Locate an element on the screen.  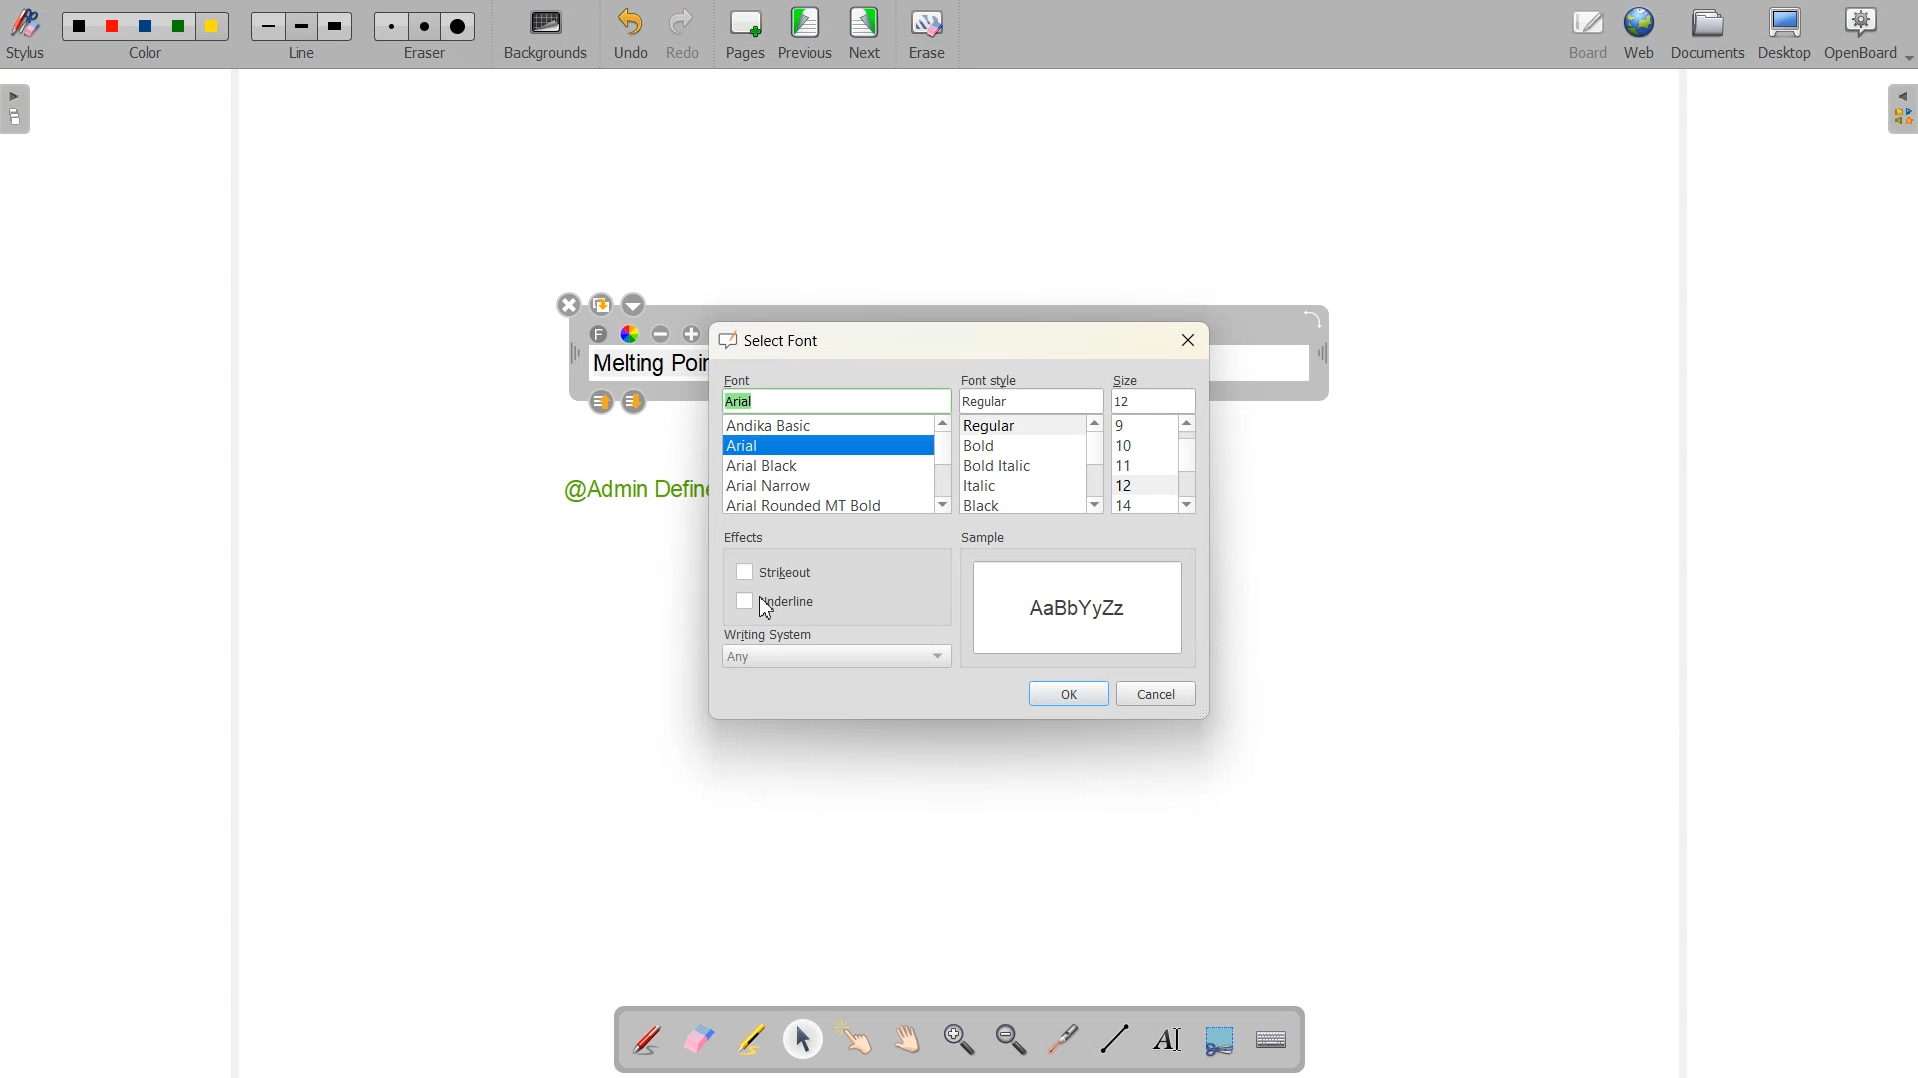
Display virtual Keyboard is located at coordinates (1268, 1037).